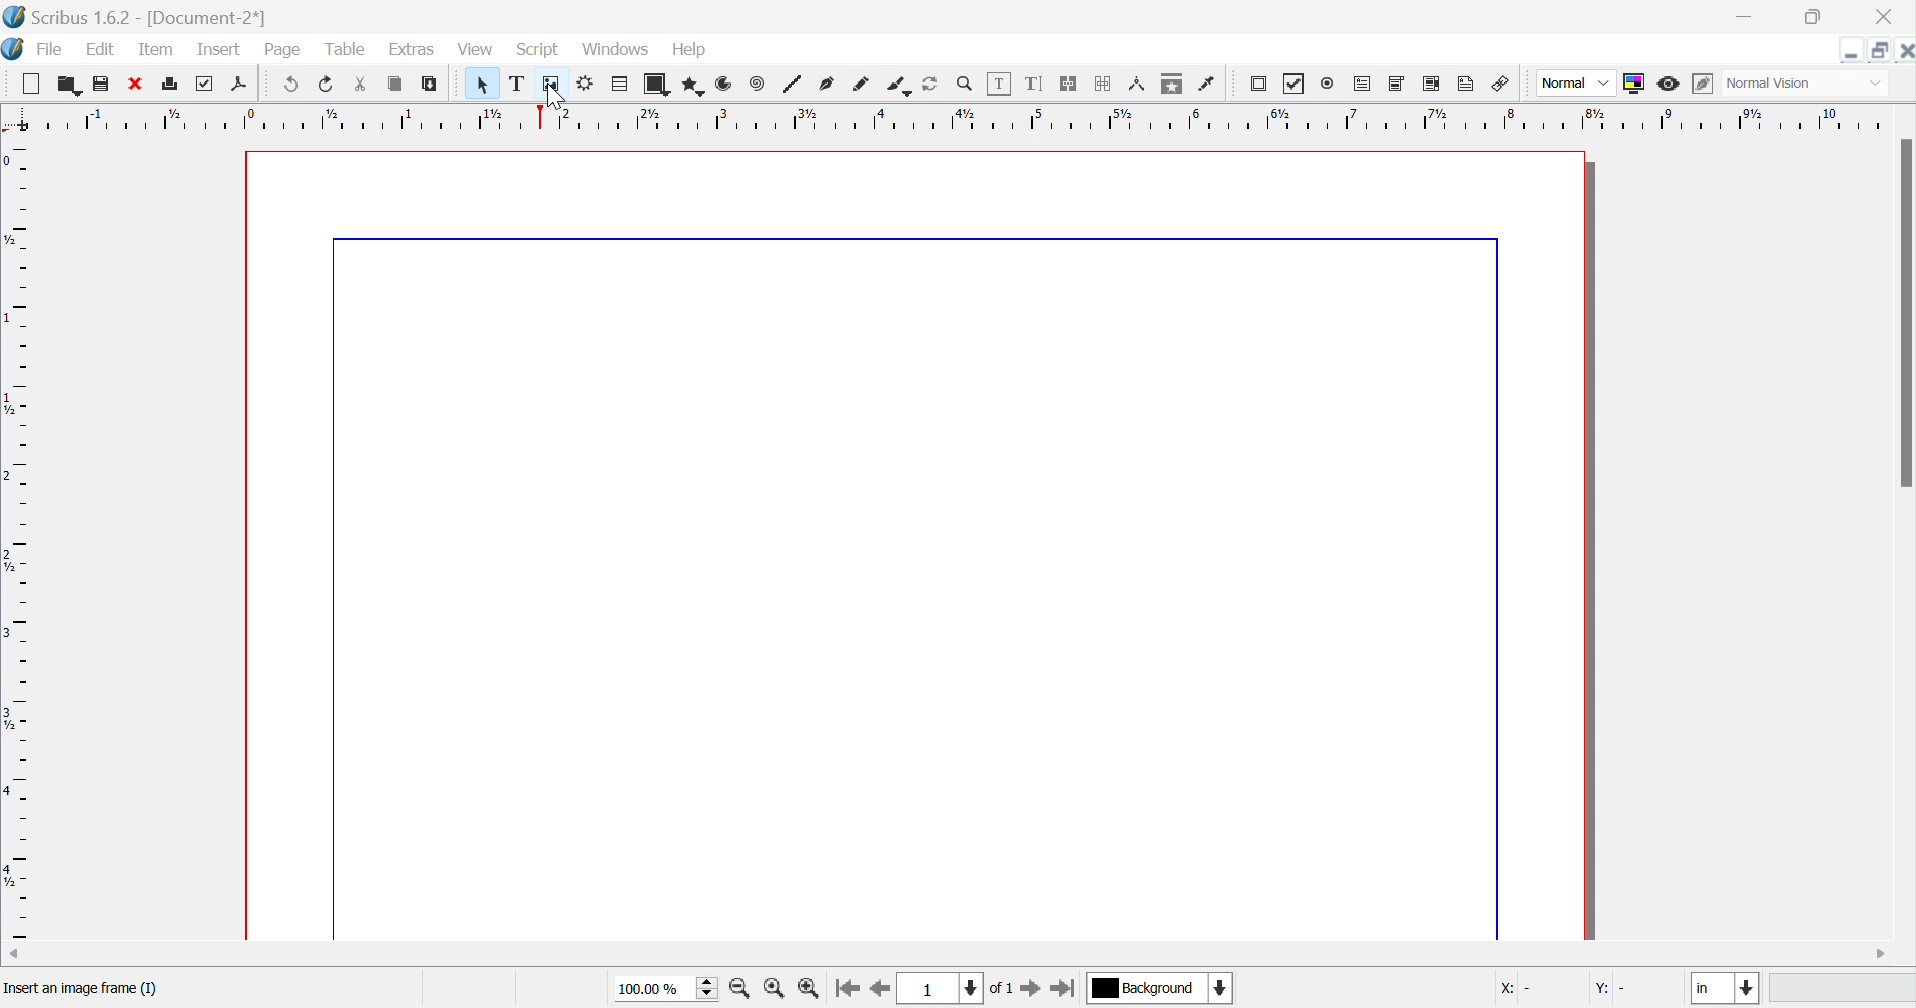 The width and height of the screenshot is (1916, 1008). I want to click on close, so click(133, 84).